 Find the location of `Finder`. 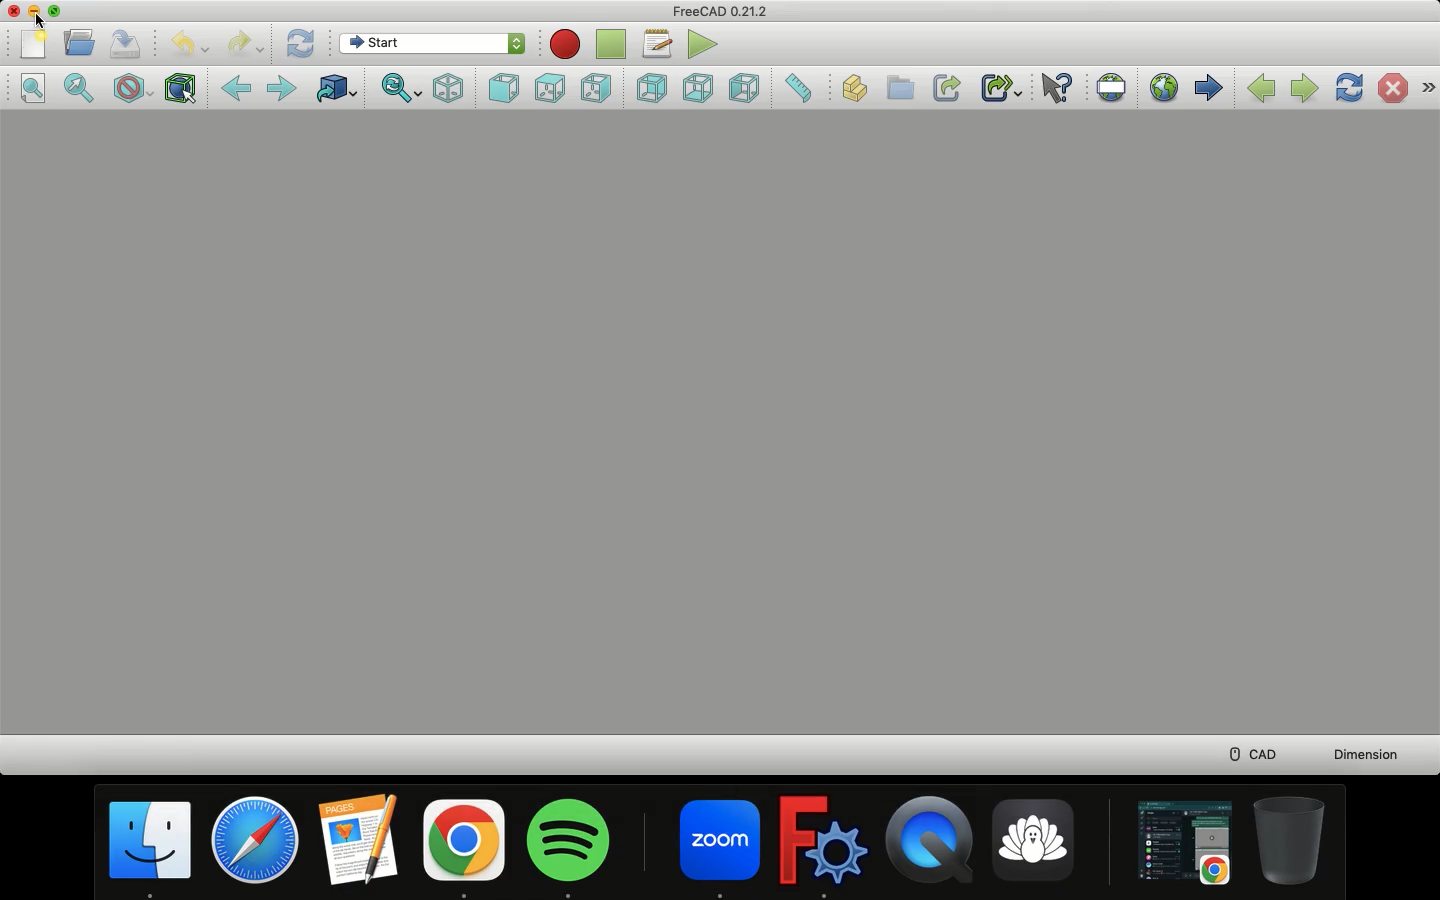

Finder is located at coordinates (152, 849).